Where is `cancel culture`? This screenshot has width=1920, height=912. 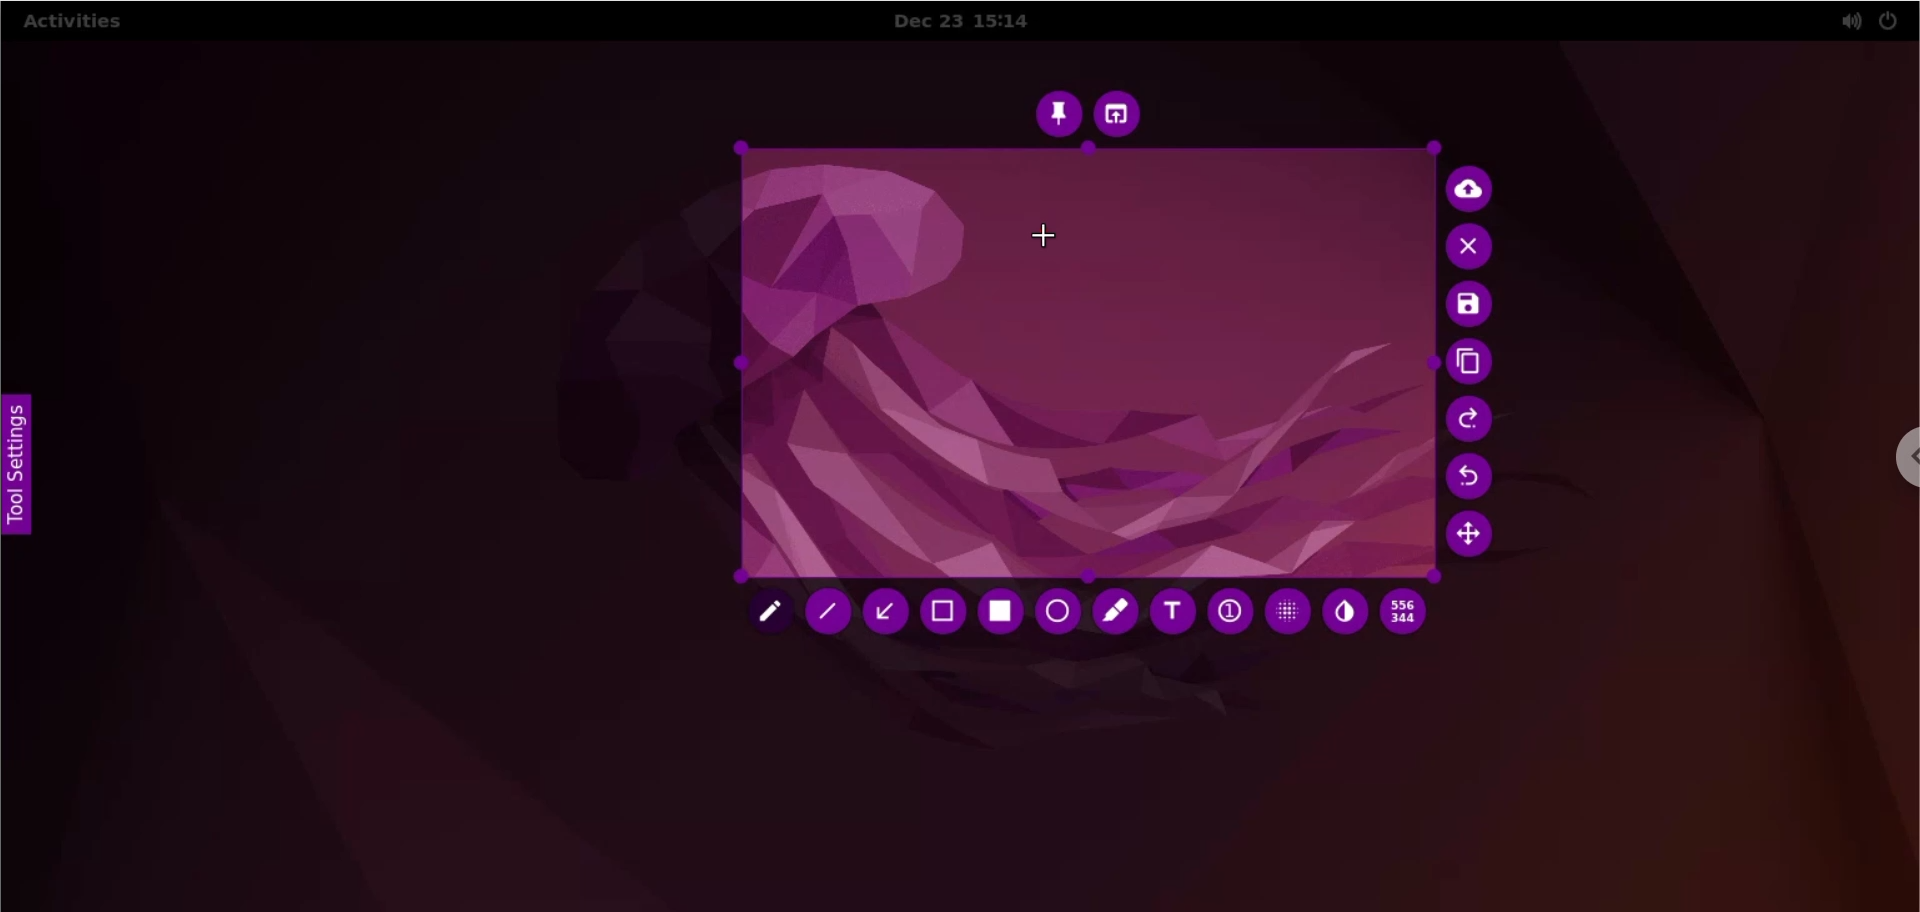 cancel culture is located at coordinates (1473, 249).